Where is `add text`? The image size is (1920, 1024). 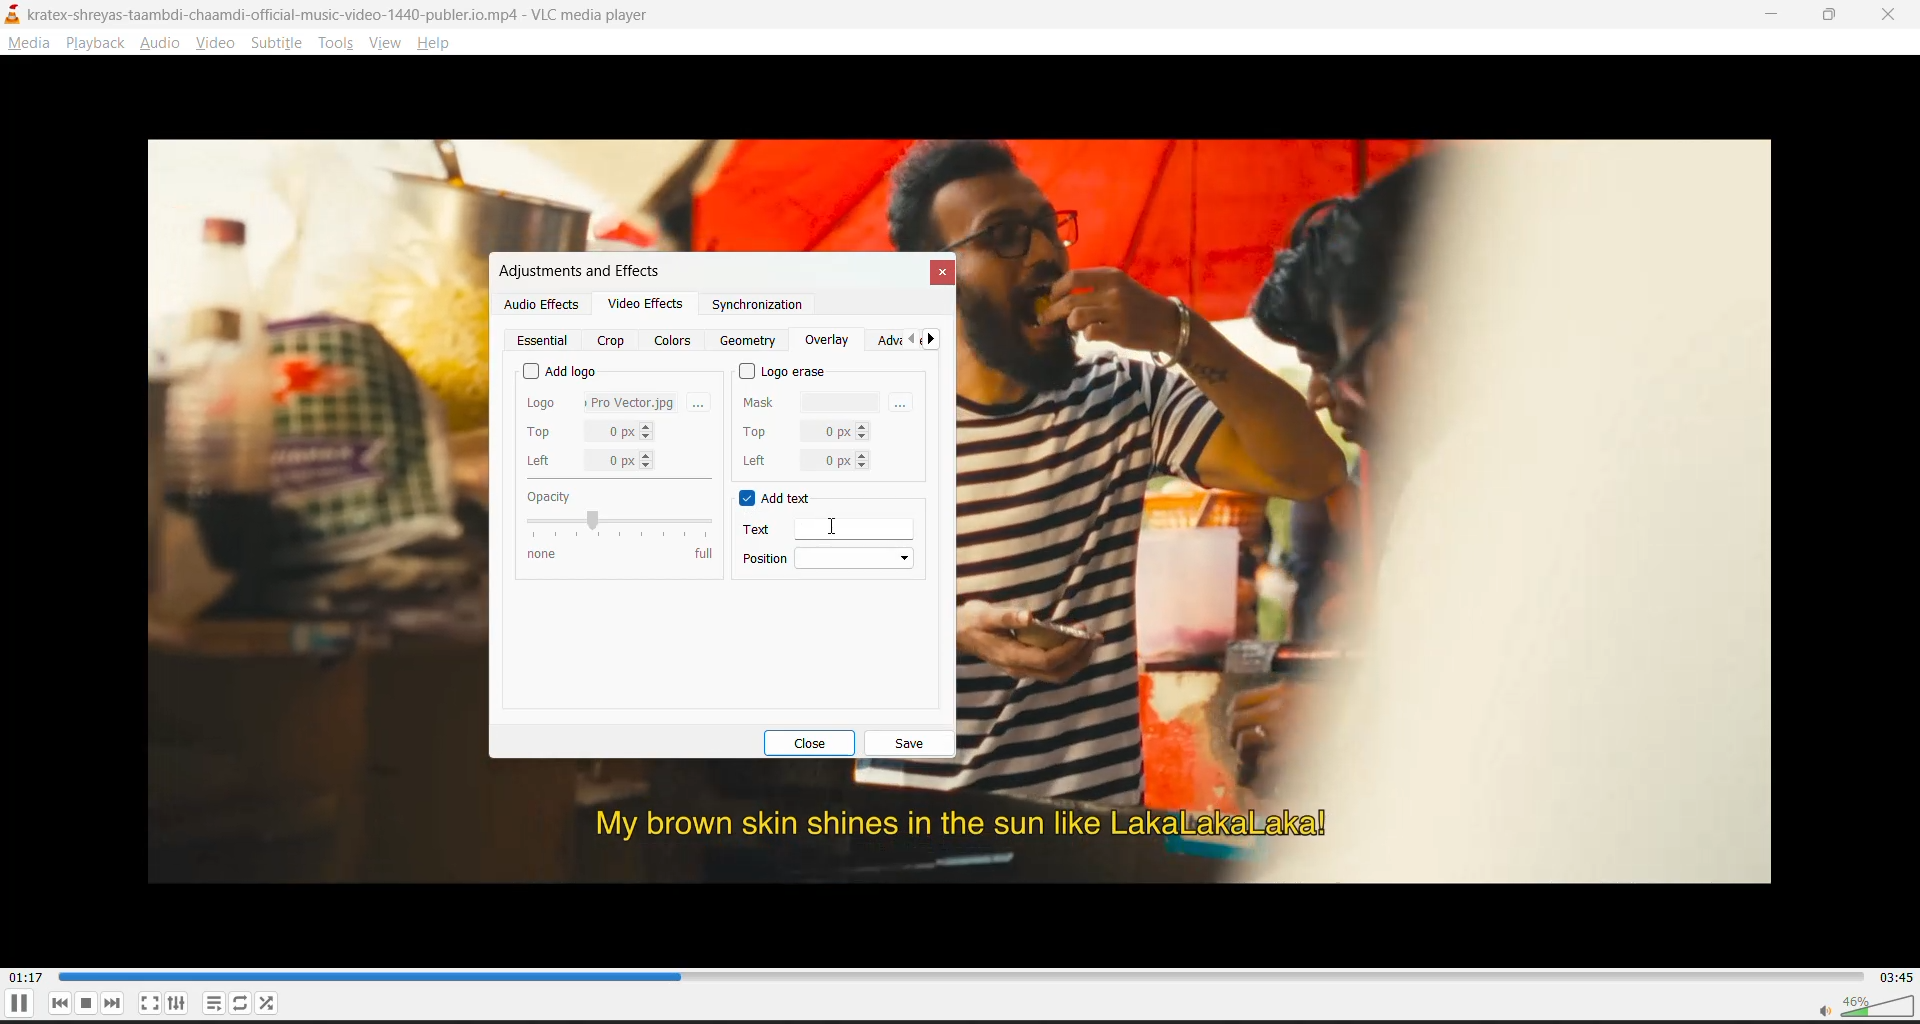
add text is located at coordinates (778, 500).